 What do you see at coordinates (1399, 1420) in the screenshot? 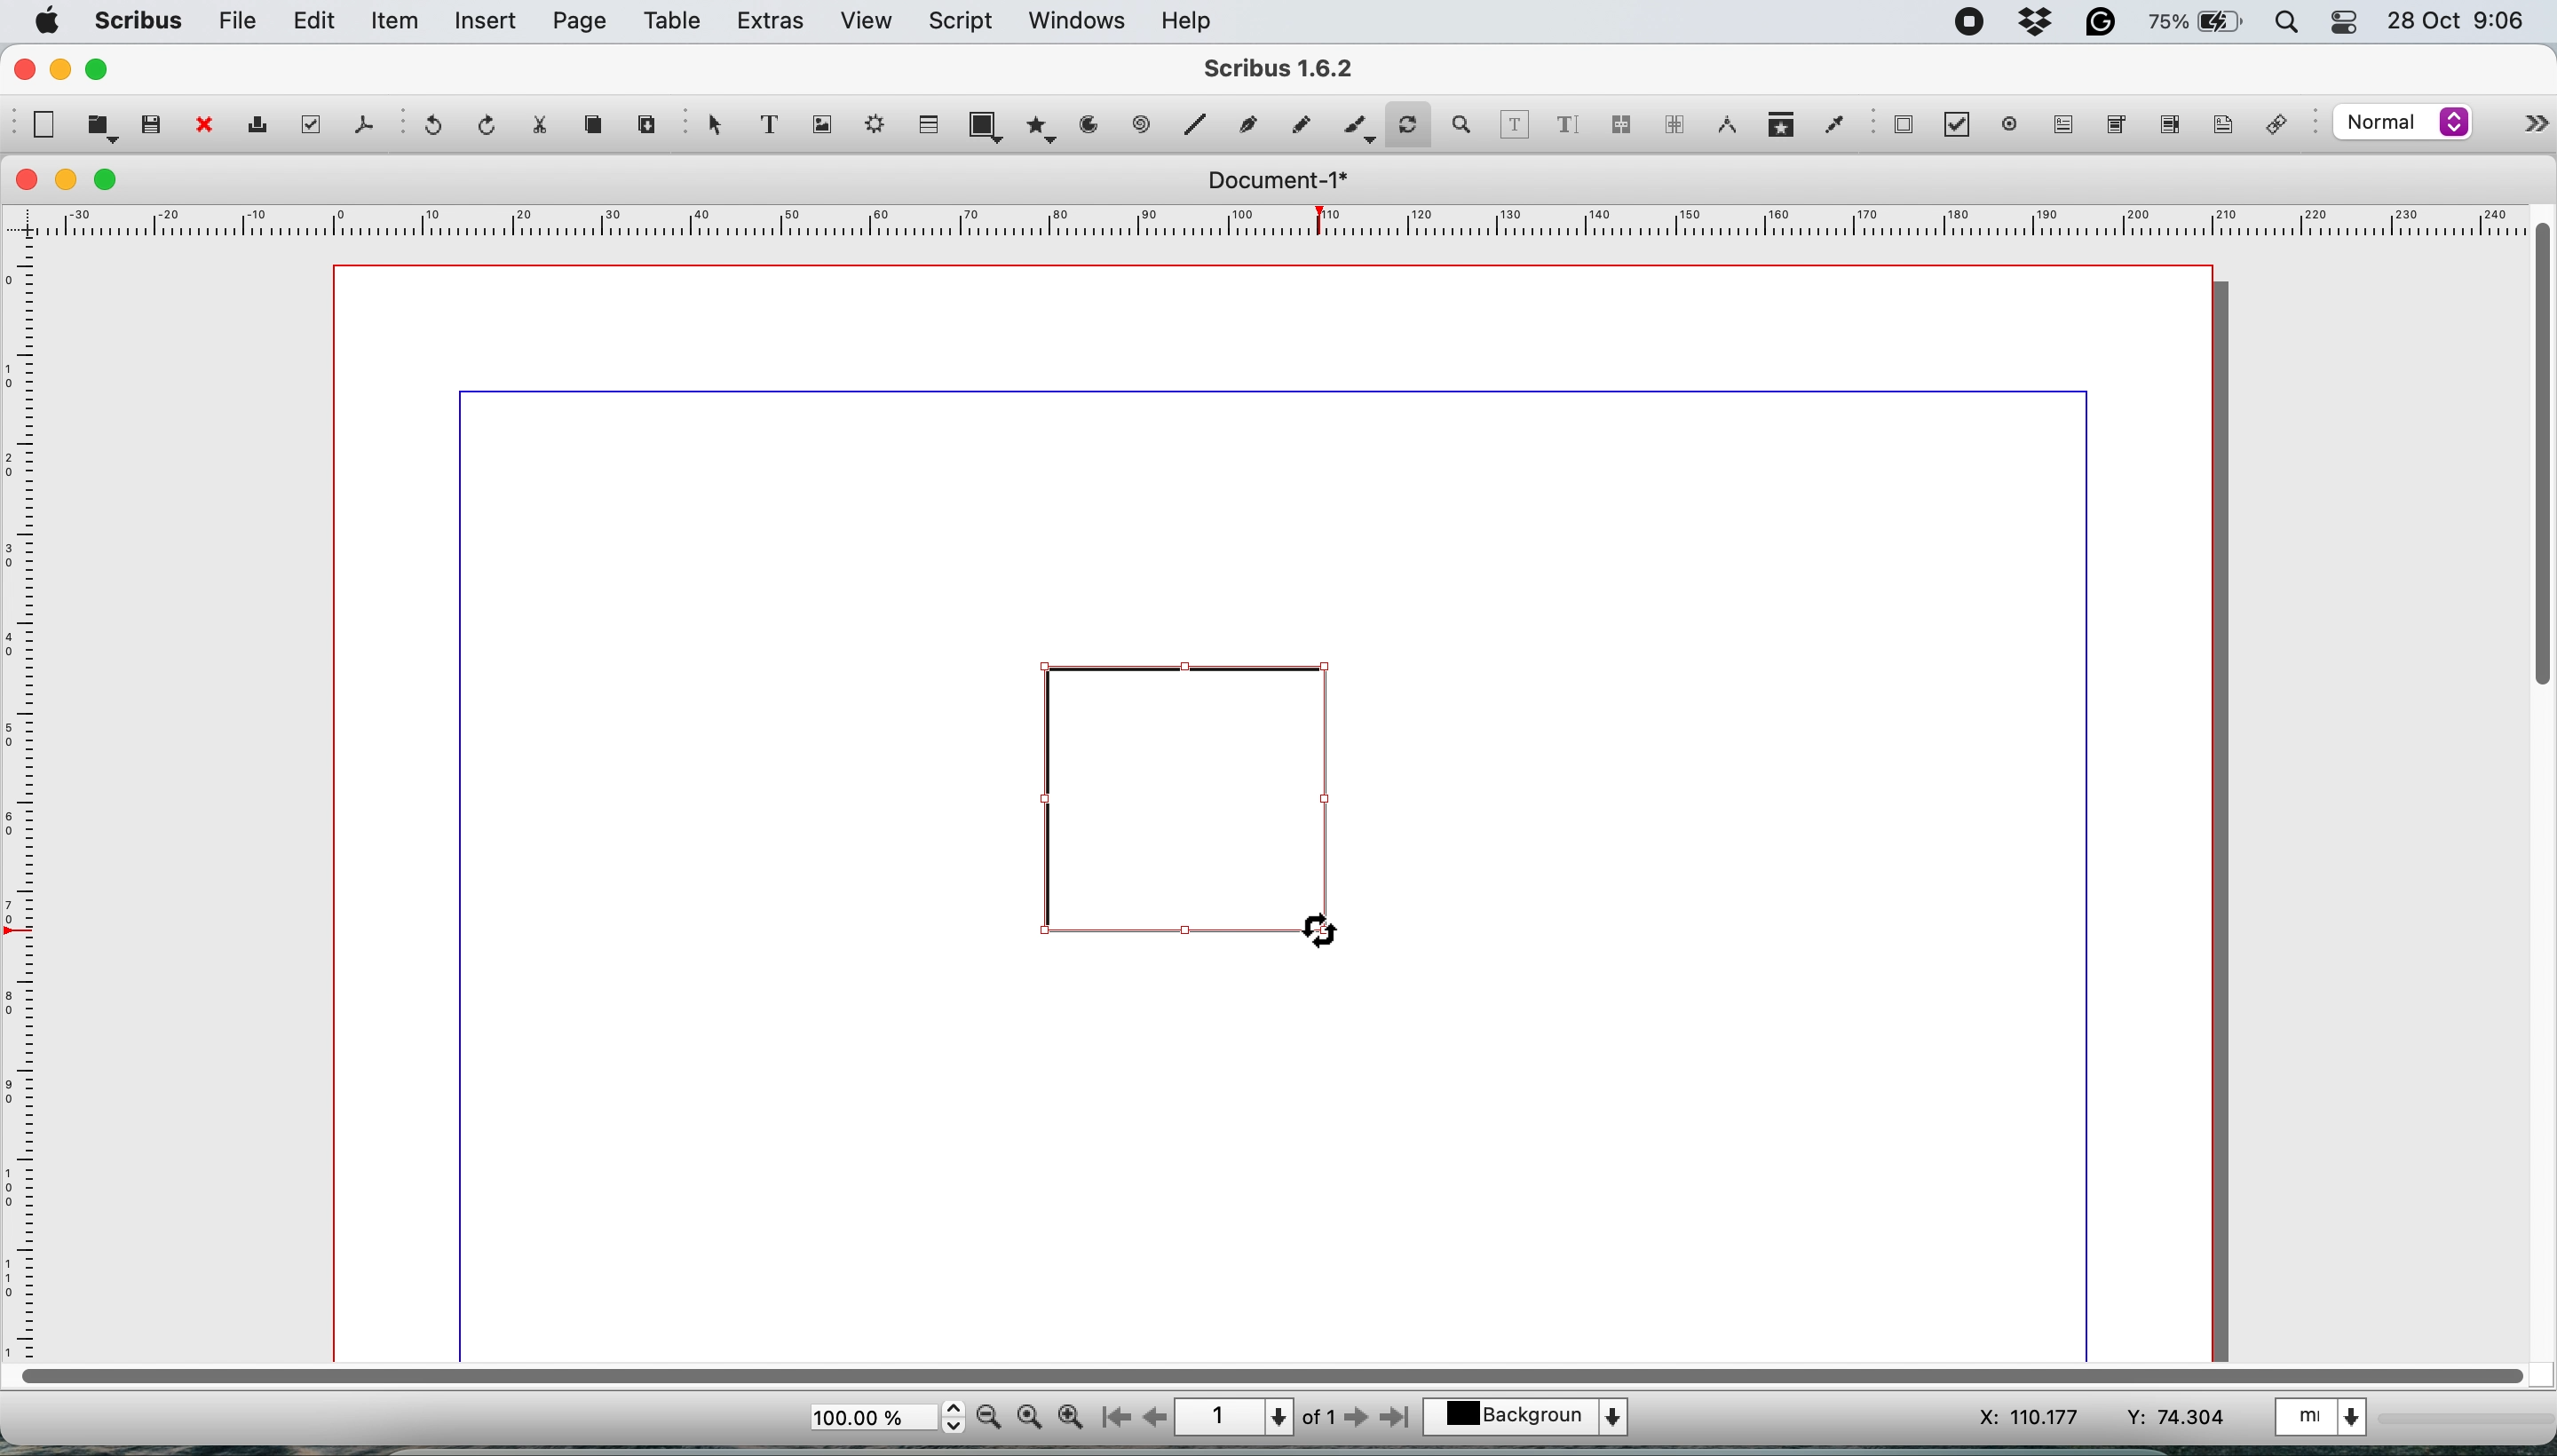
I see `go to last page` at bounding box center [1399, 1420].